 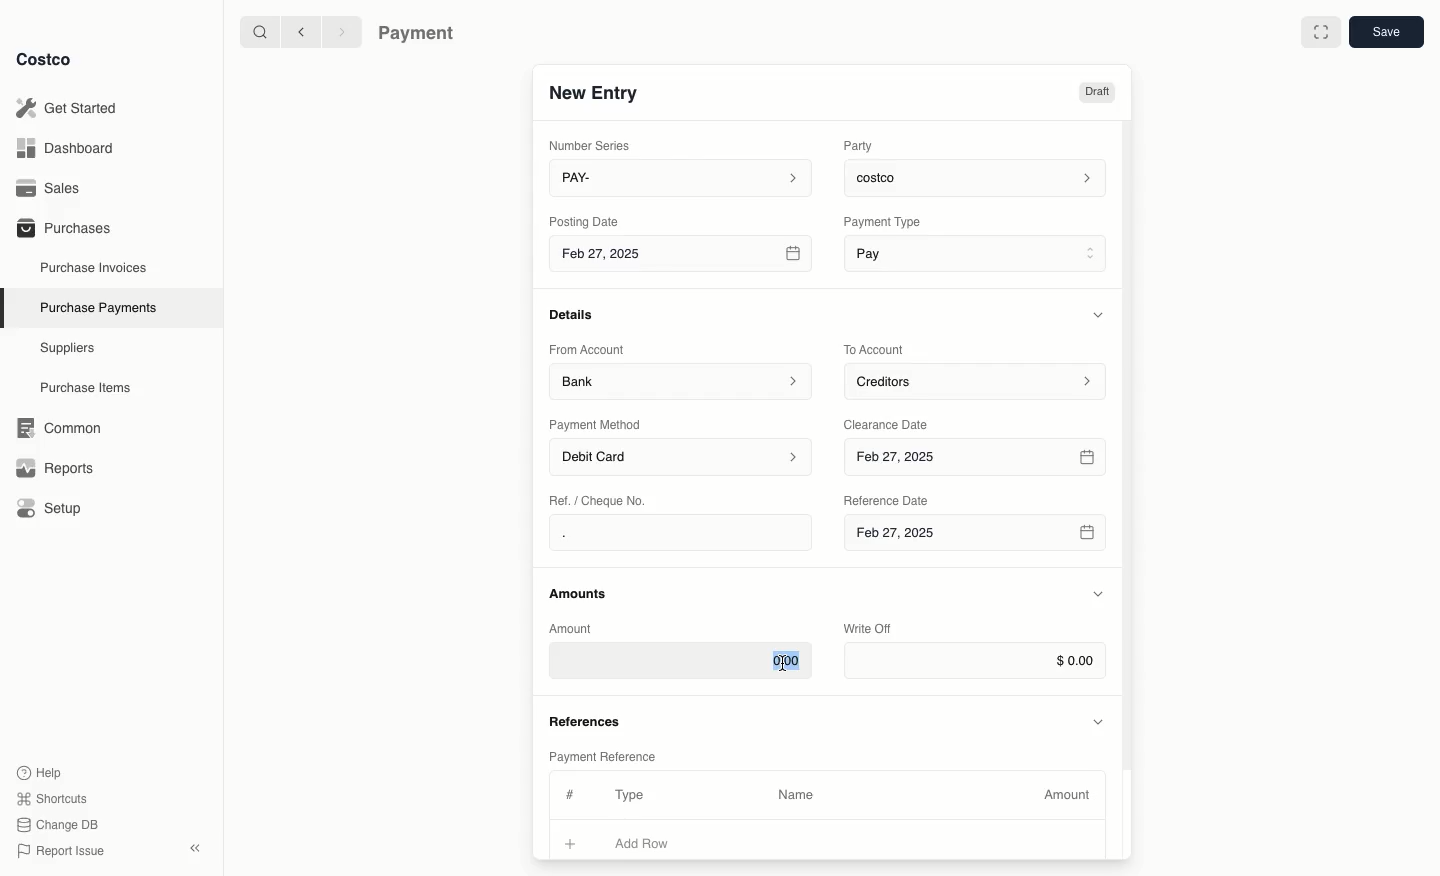 What do you see at coordinates (580, 593) in the screenshot?
I see `Amounts` at bounding box center [580, 593].